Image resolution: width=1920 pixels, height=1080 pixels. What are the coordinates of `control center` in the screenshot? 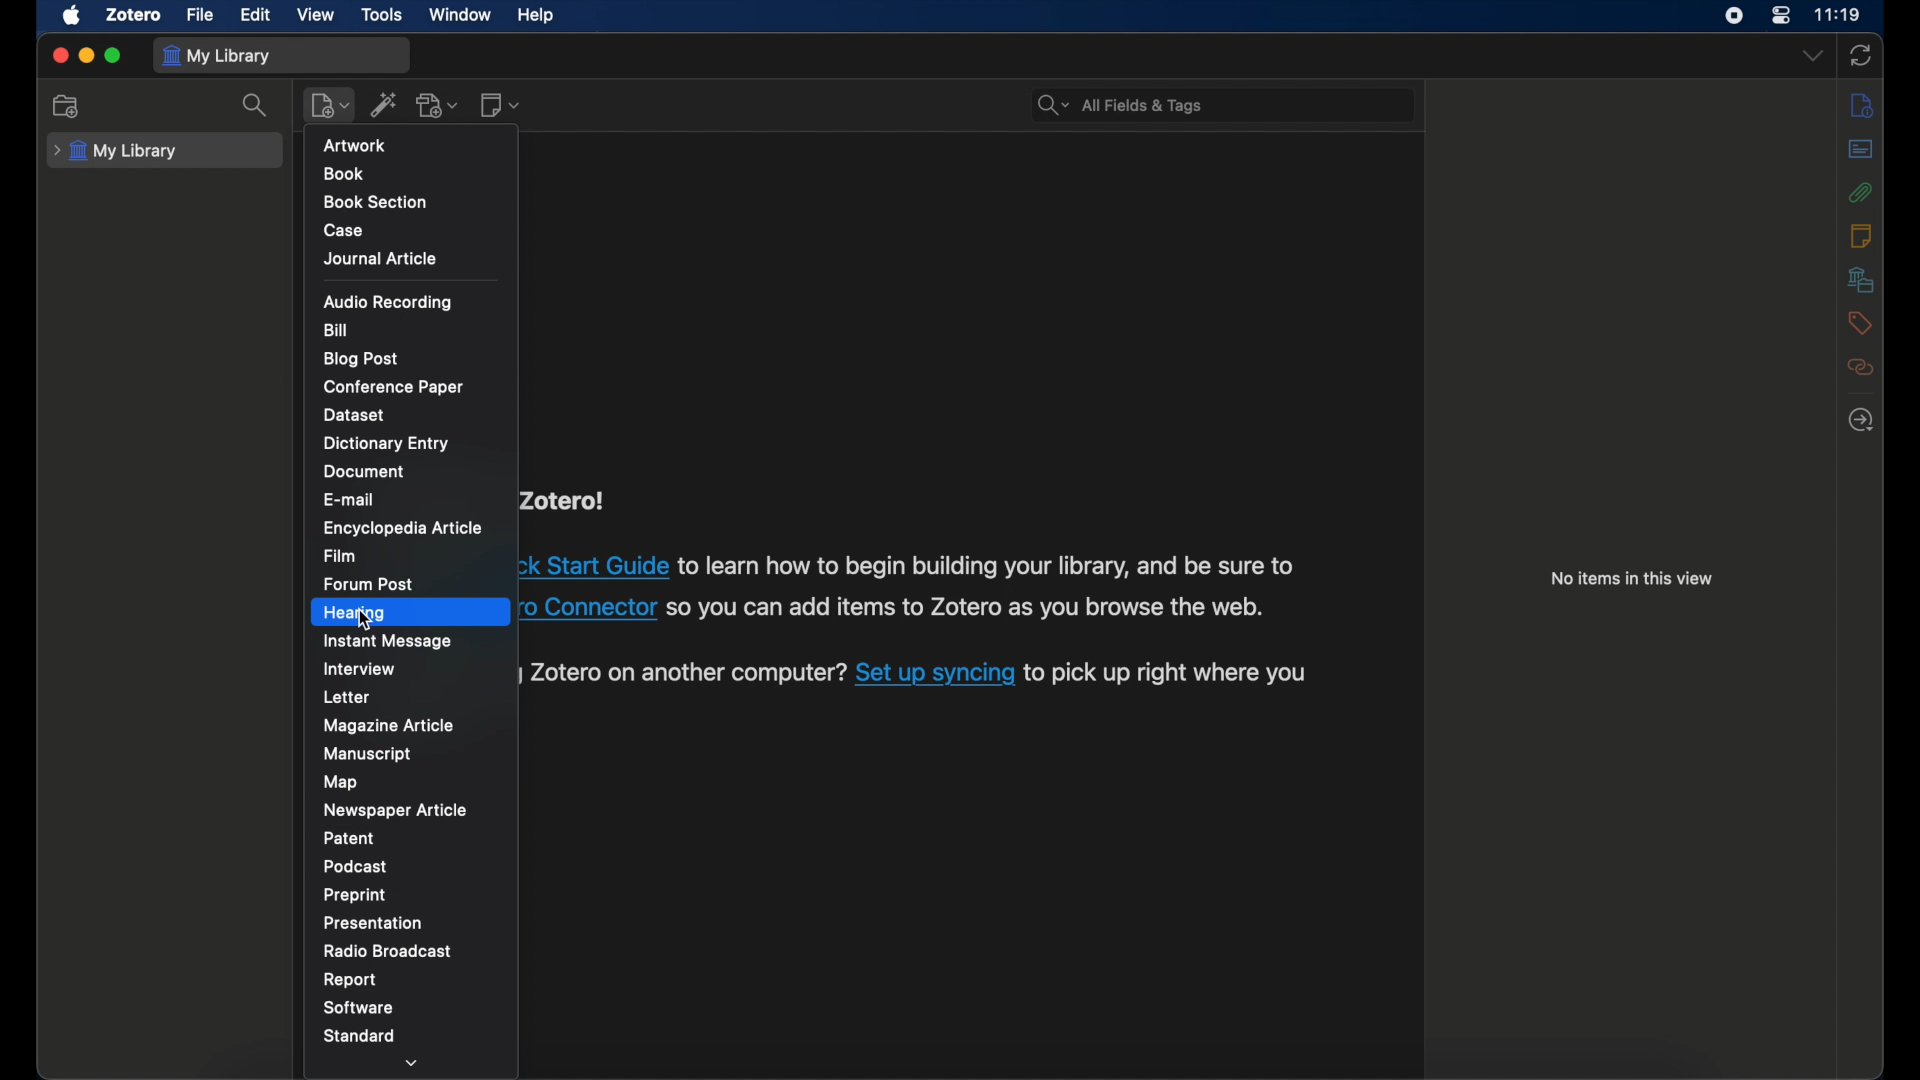 It's located at (1780, 15).